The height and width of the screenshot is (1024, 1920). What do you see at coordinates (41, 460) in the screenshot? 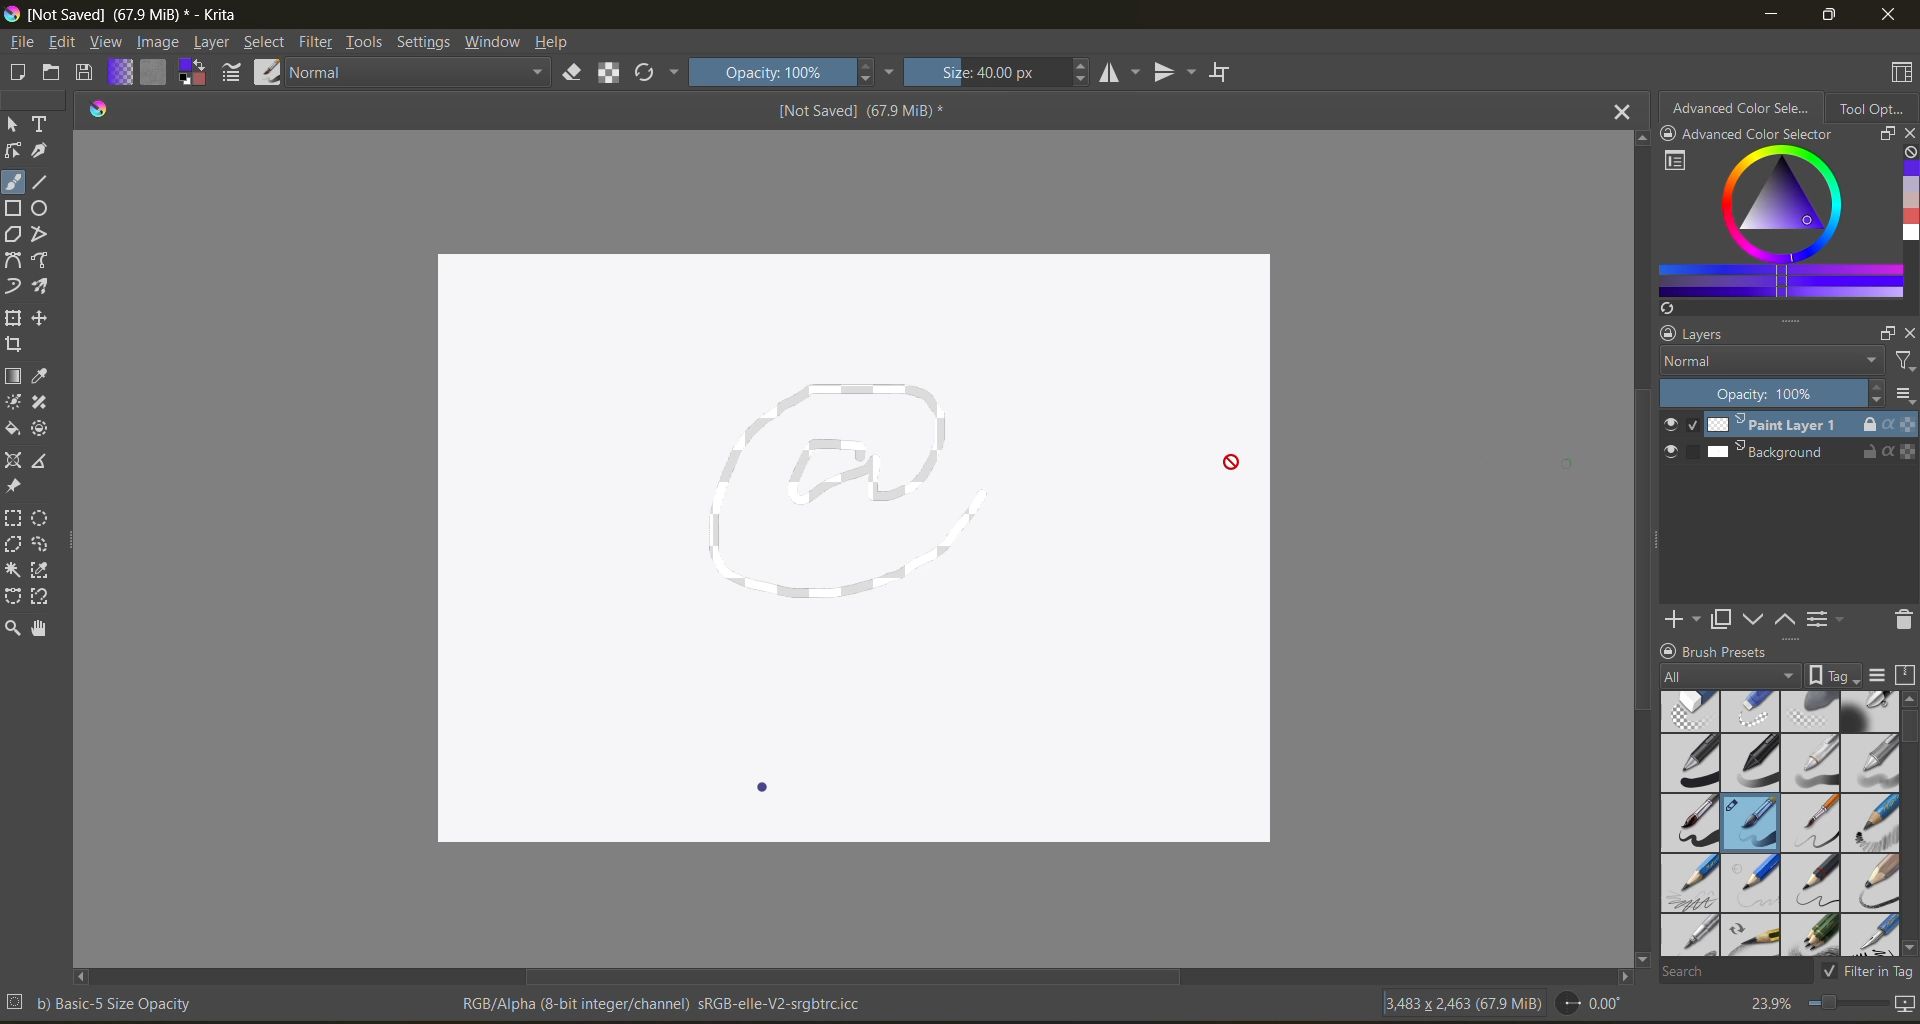
I see `measure distance` at bounding box center [41, 460].